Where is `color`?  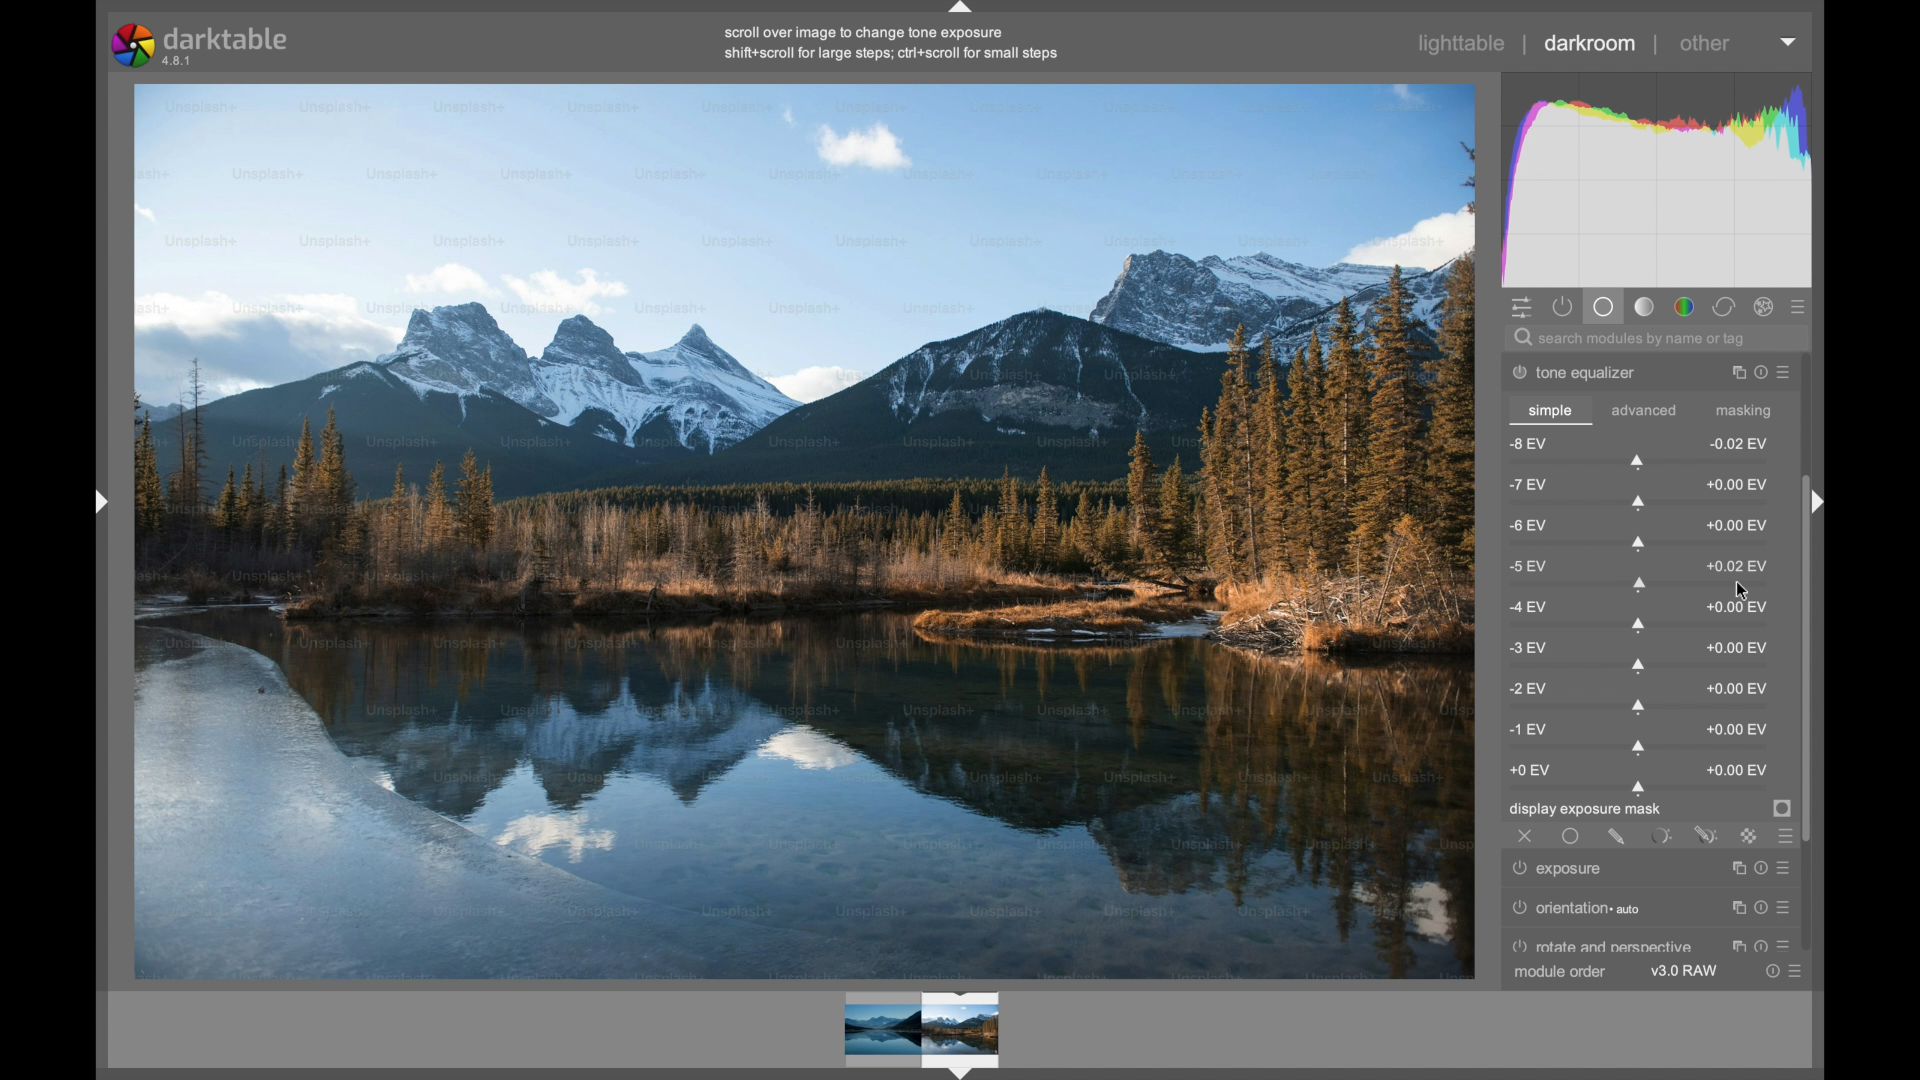
color is located at coordinates (1685, 307).